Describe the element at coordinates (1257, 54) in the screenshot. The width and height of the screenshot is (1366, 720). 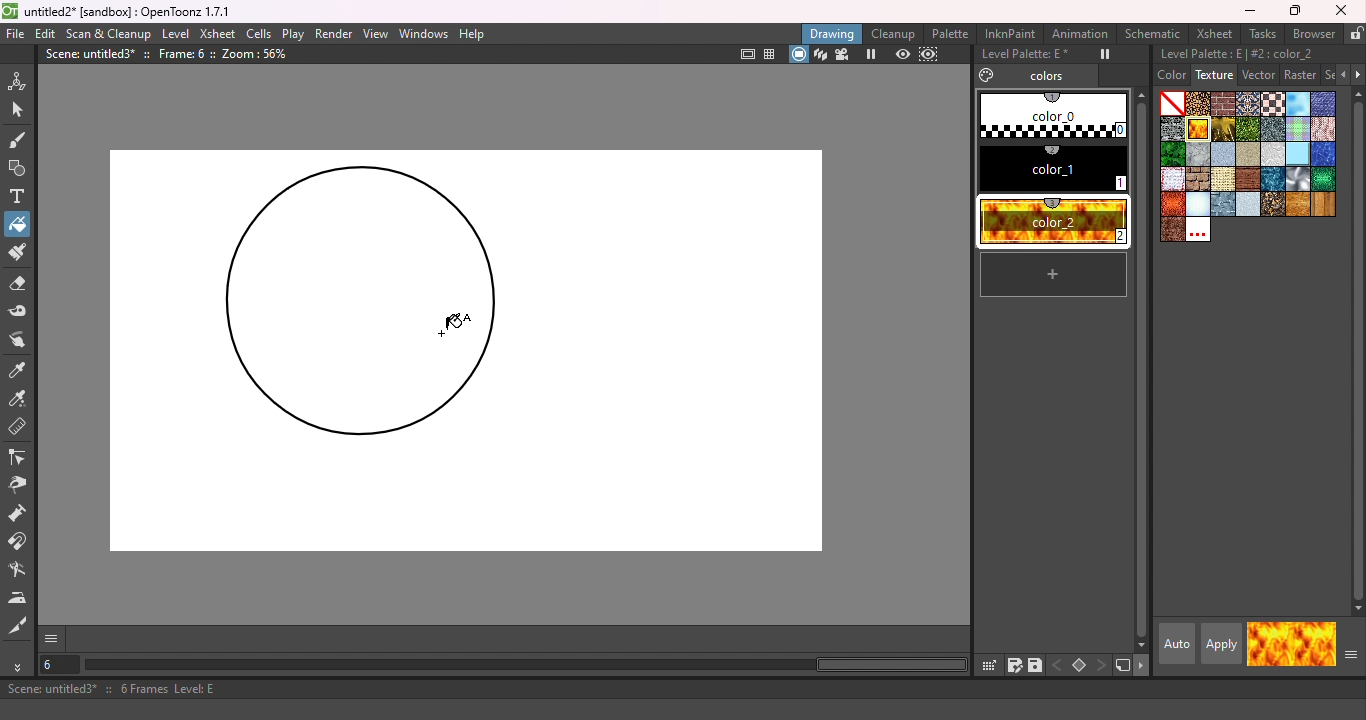
I see `Level palette: E | #2:color_2` at that location.